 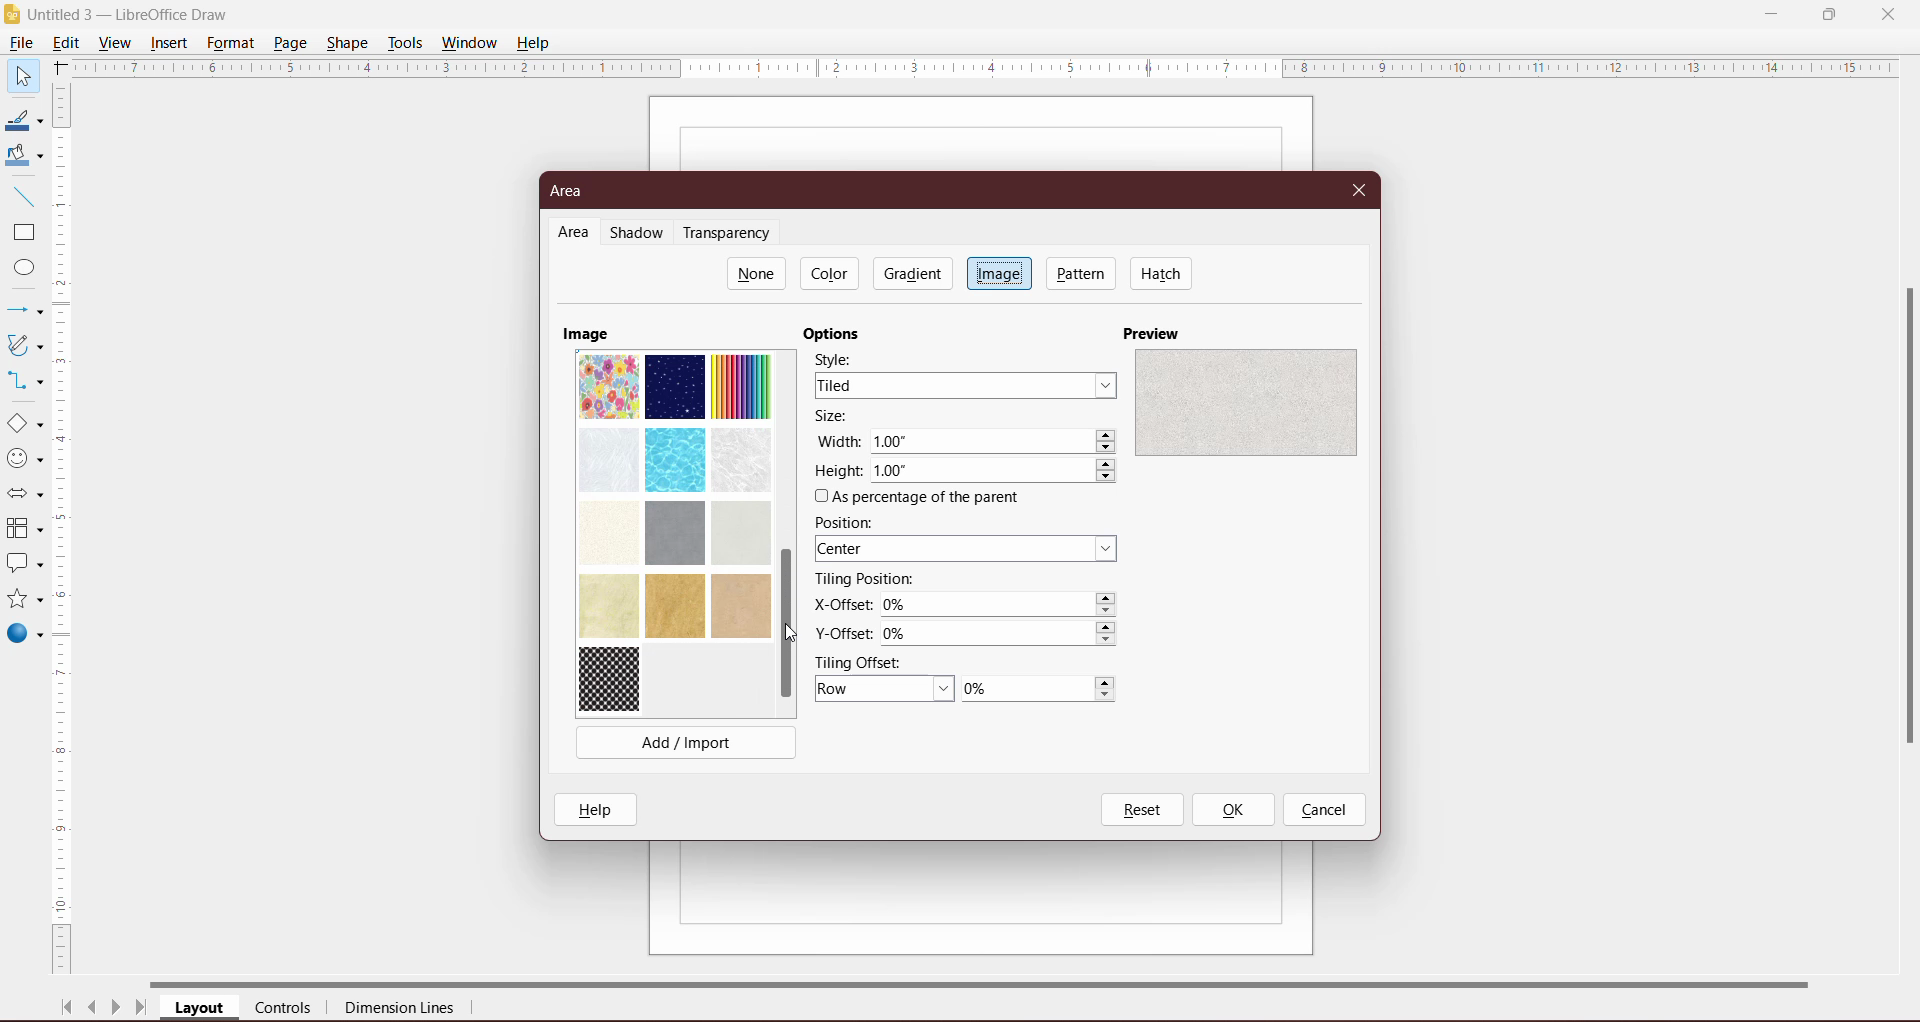 I want to click on Select required style, so click(x=965, y=385).